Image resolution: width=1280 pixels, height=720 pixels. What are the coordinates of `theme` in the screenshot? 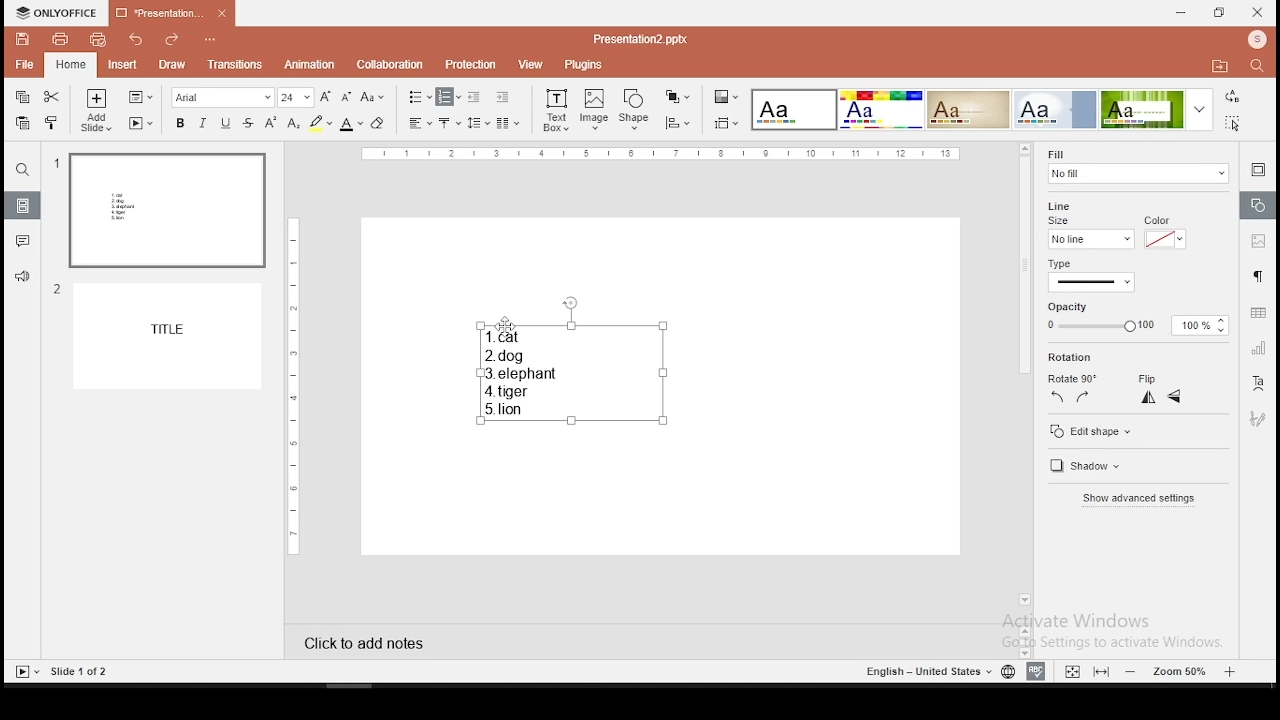 It's located at (967, 110).